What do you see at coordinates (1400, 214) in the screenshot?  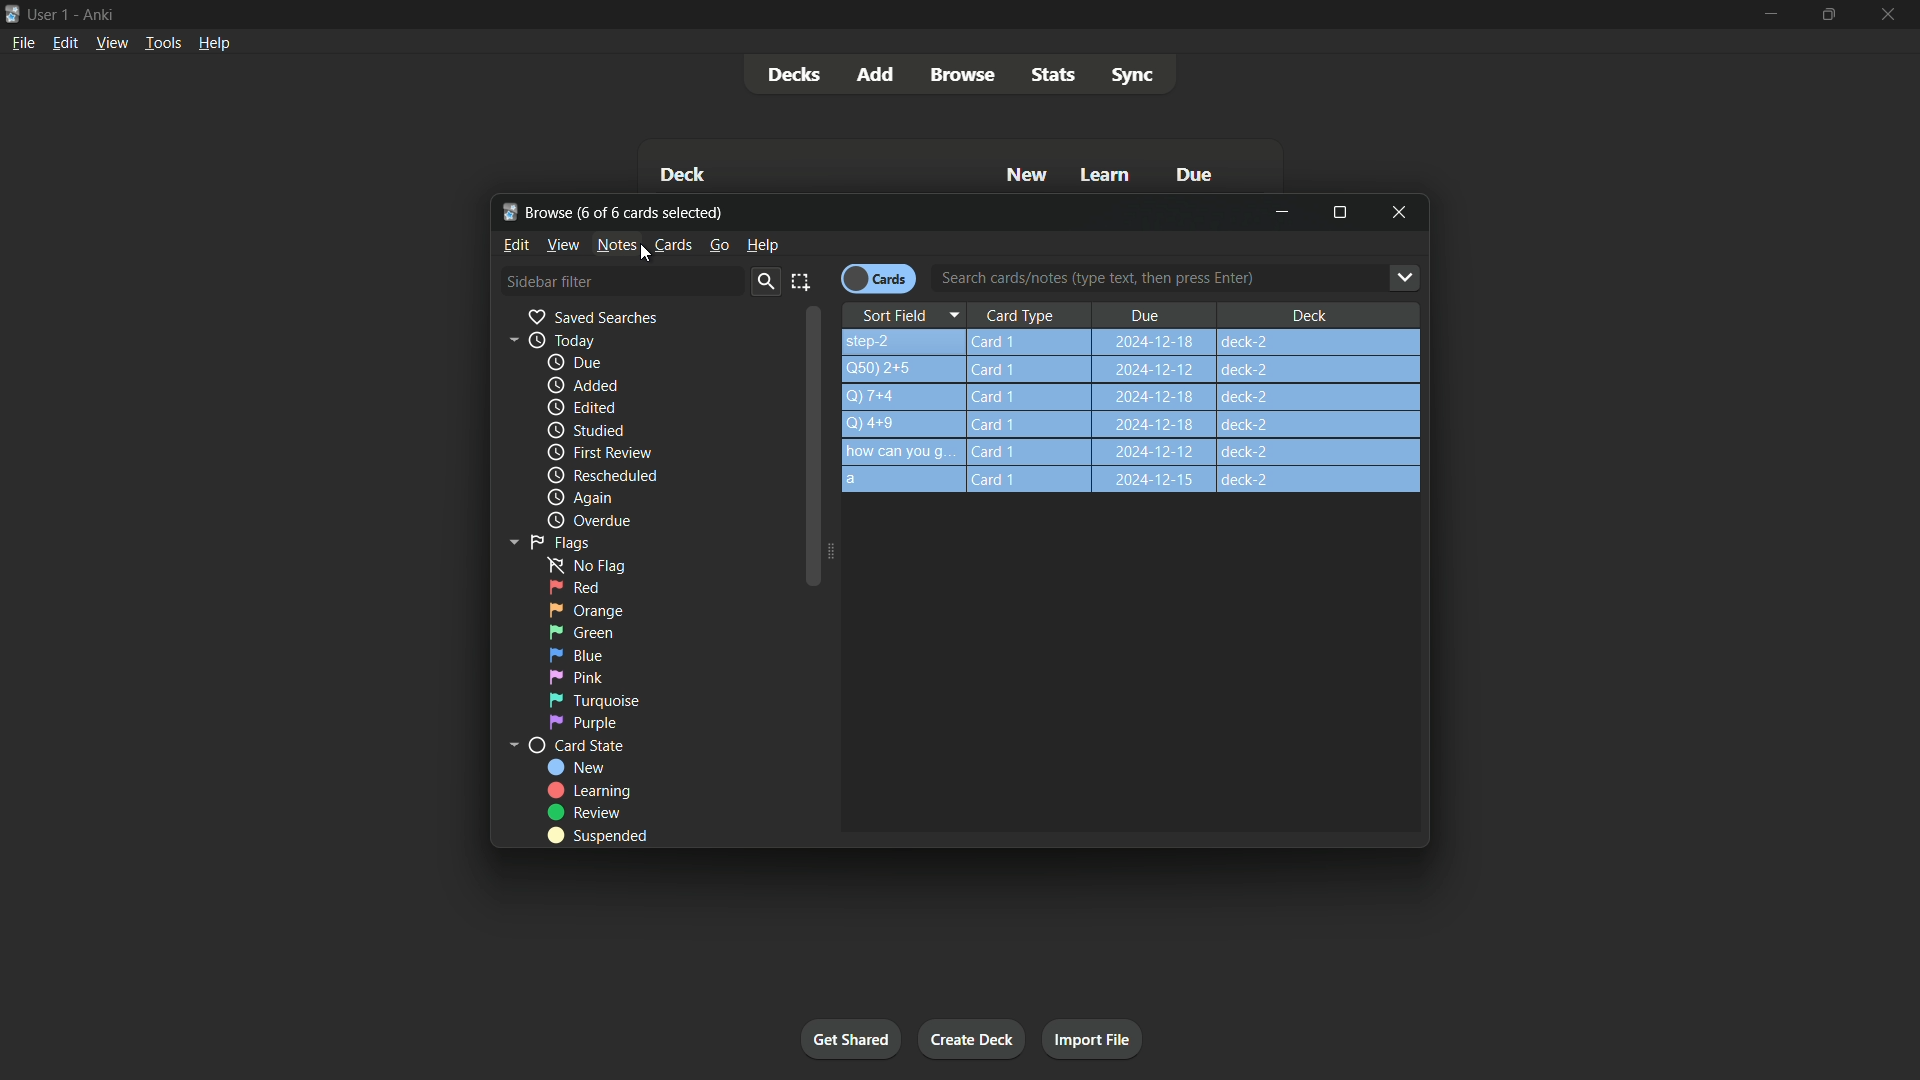 I see `Close browse` at bounding box center [1400, 214].